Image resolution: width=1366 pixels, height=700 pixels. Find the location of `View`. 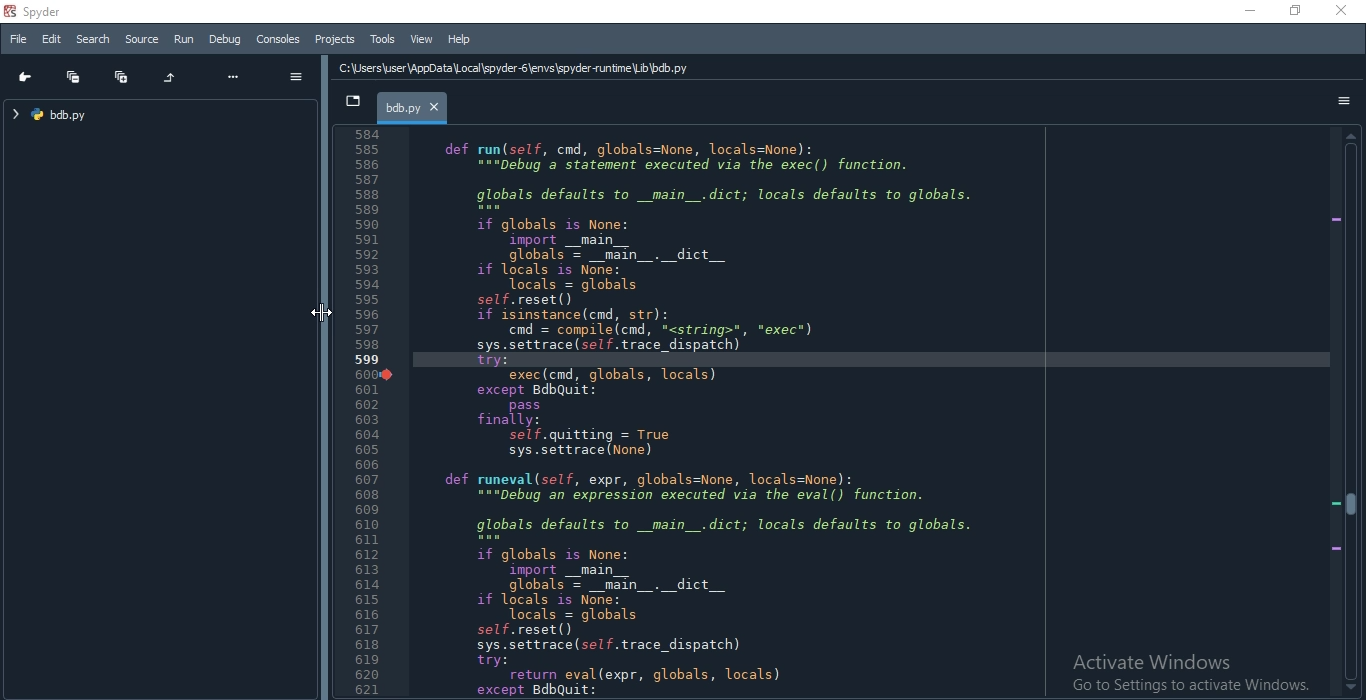

View is located at coordinates (420, 40).